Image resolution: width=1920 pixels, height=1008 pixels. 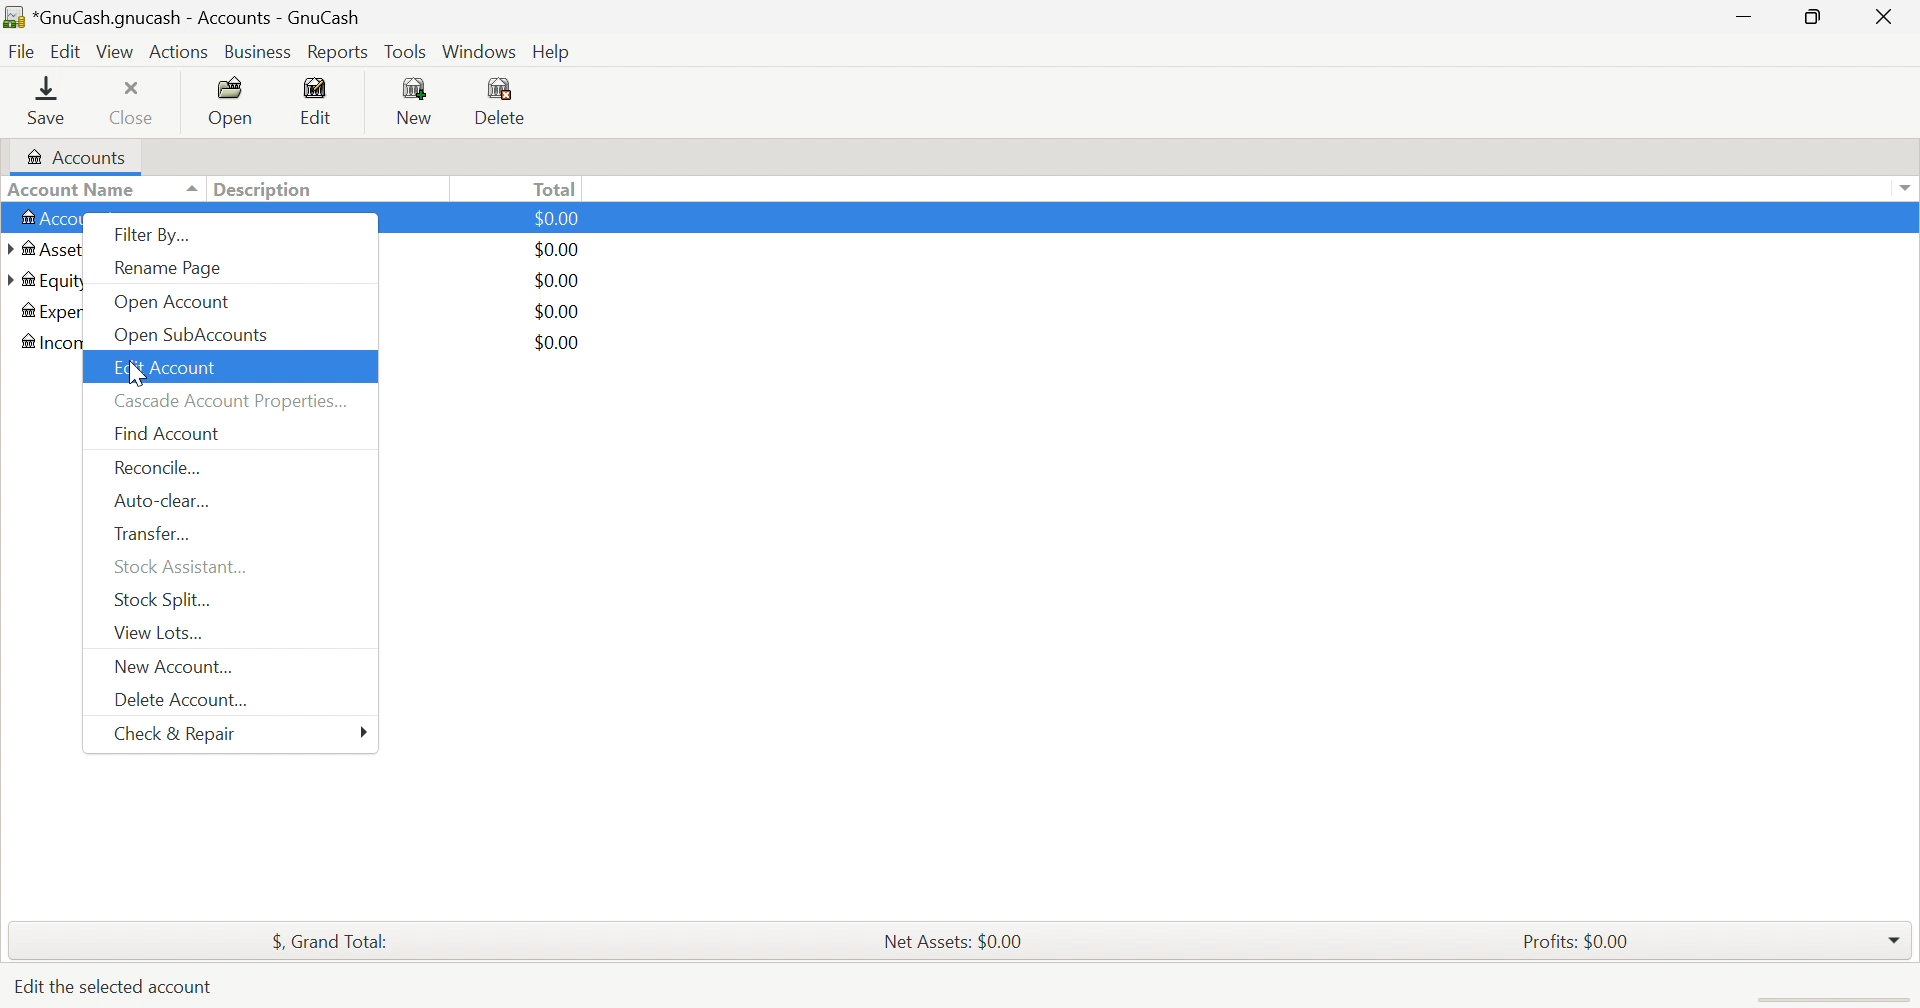 I want to click on Drop Down, so click(x=1893, y=938).